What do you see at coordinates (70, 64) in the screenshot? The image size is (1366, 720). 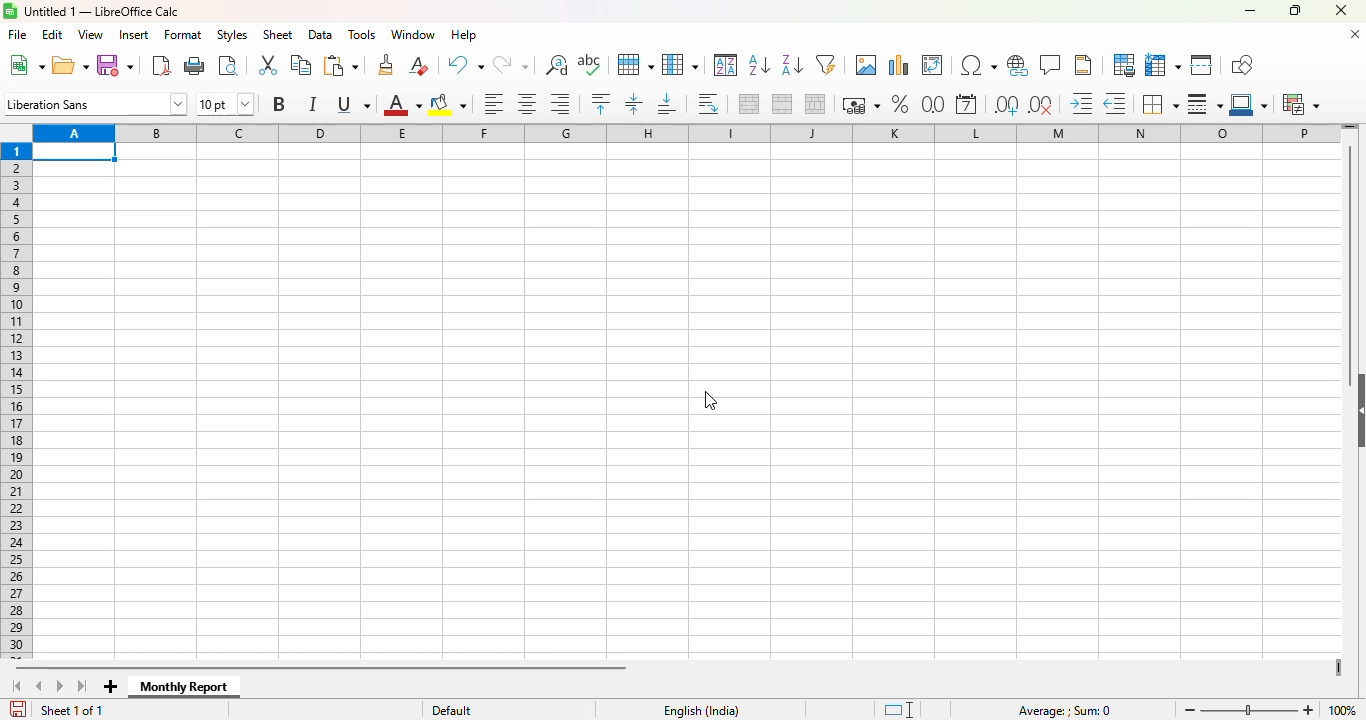 I see `open` at bounding box center [70, 64].